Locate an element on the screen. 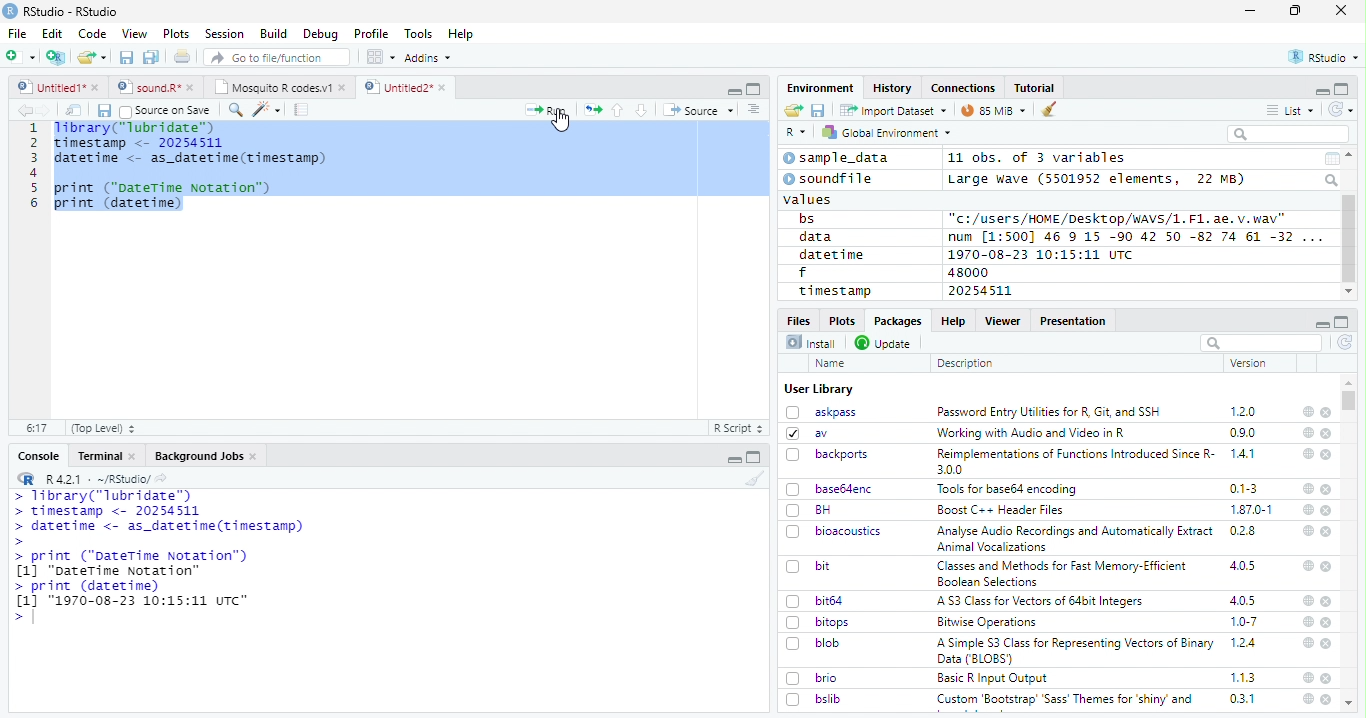  bioacoustics is located at coordinates (834, 531).